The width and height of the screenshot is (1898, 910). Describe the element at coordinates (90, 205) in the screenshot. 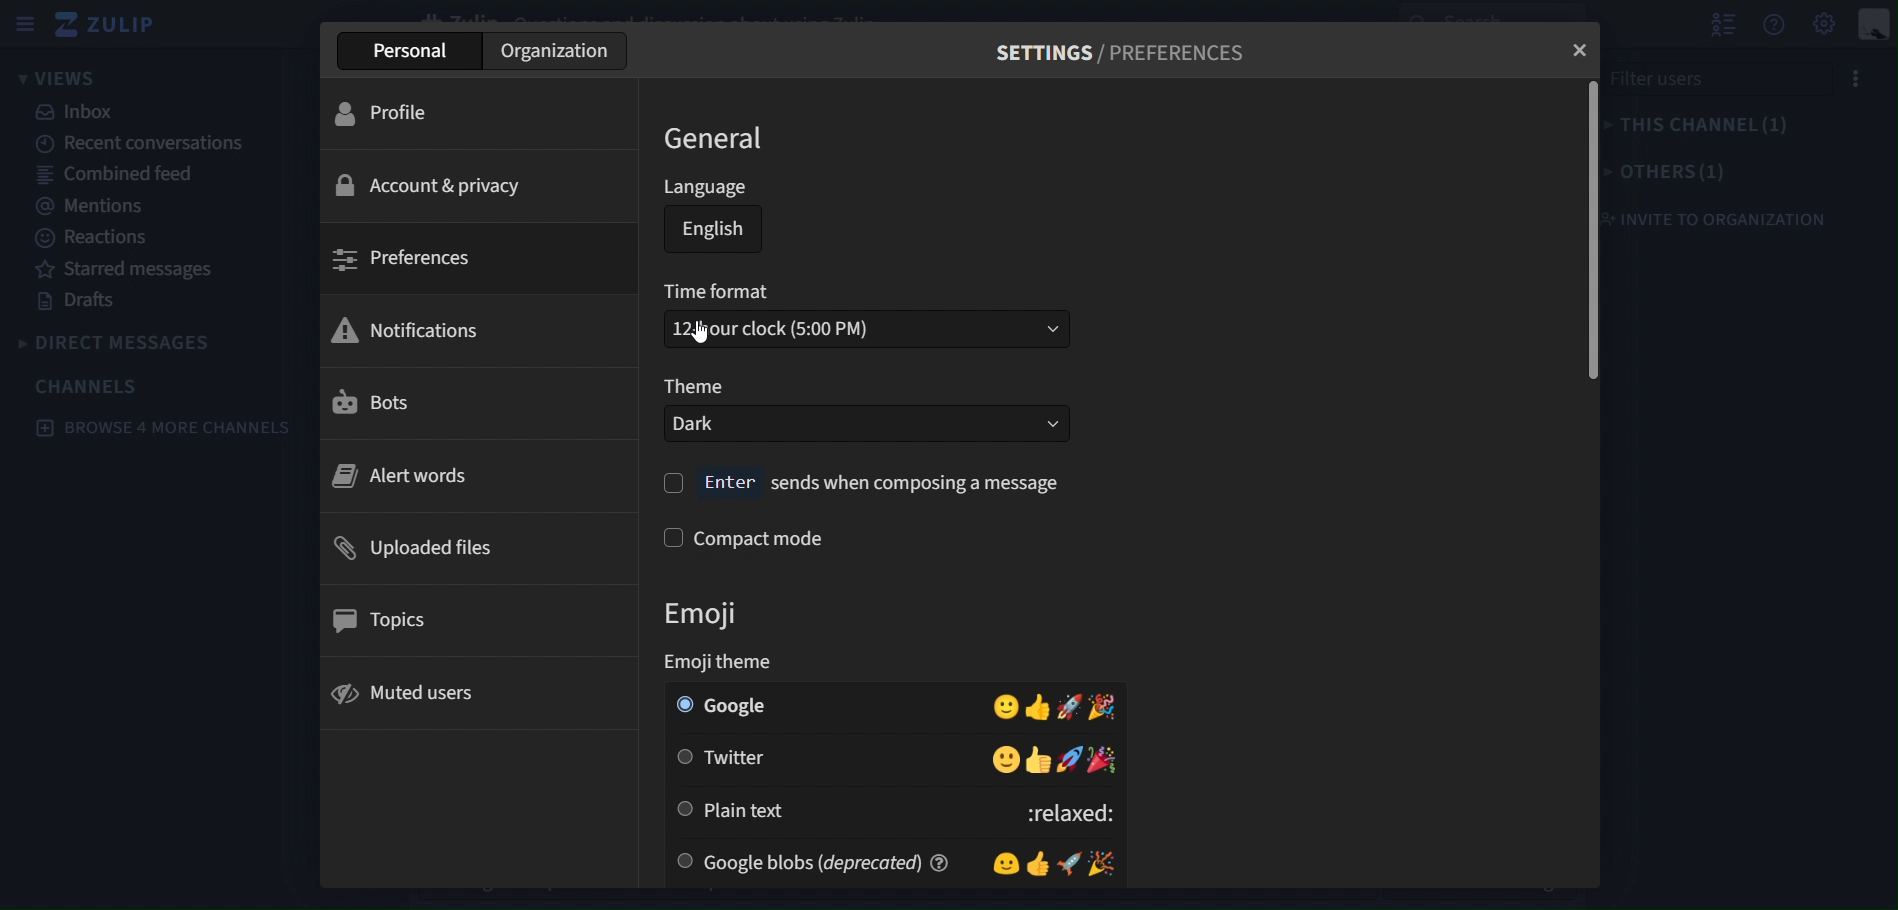

I see `mentions` at that location.